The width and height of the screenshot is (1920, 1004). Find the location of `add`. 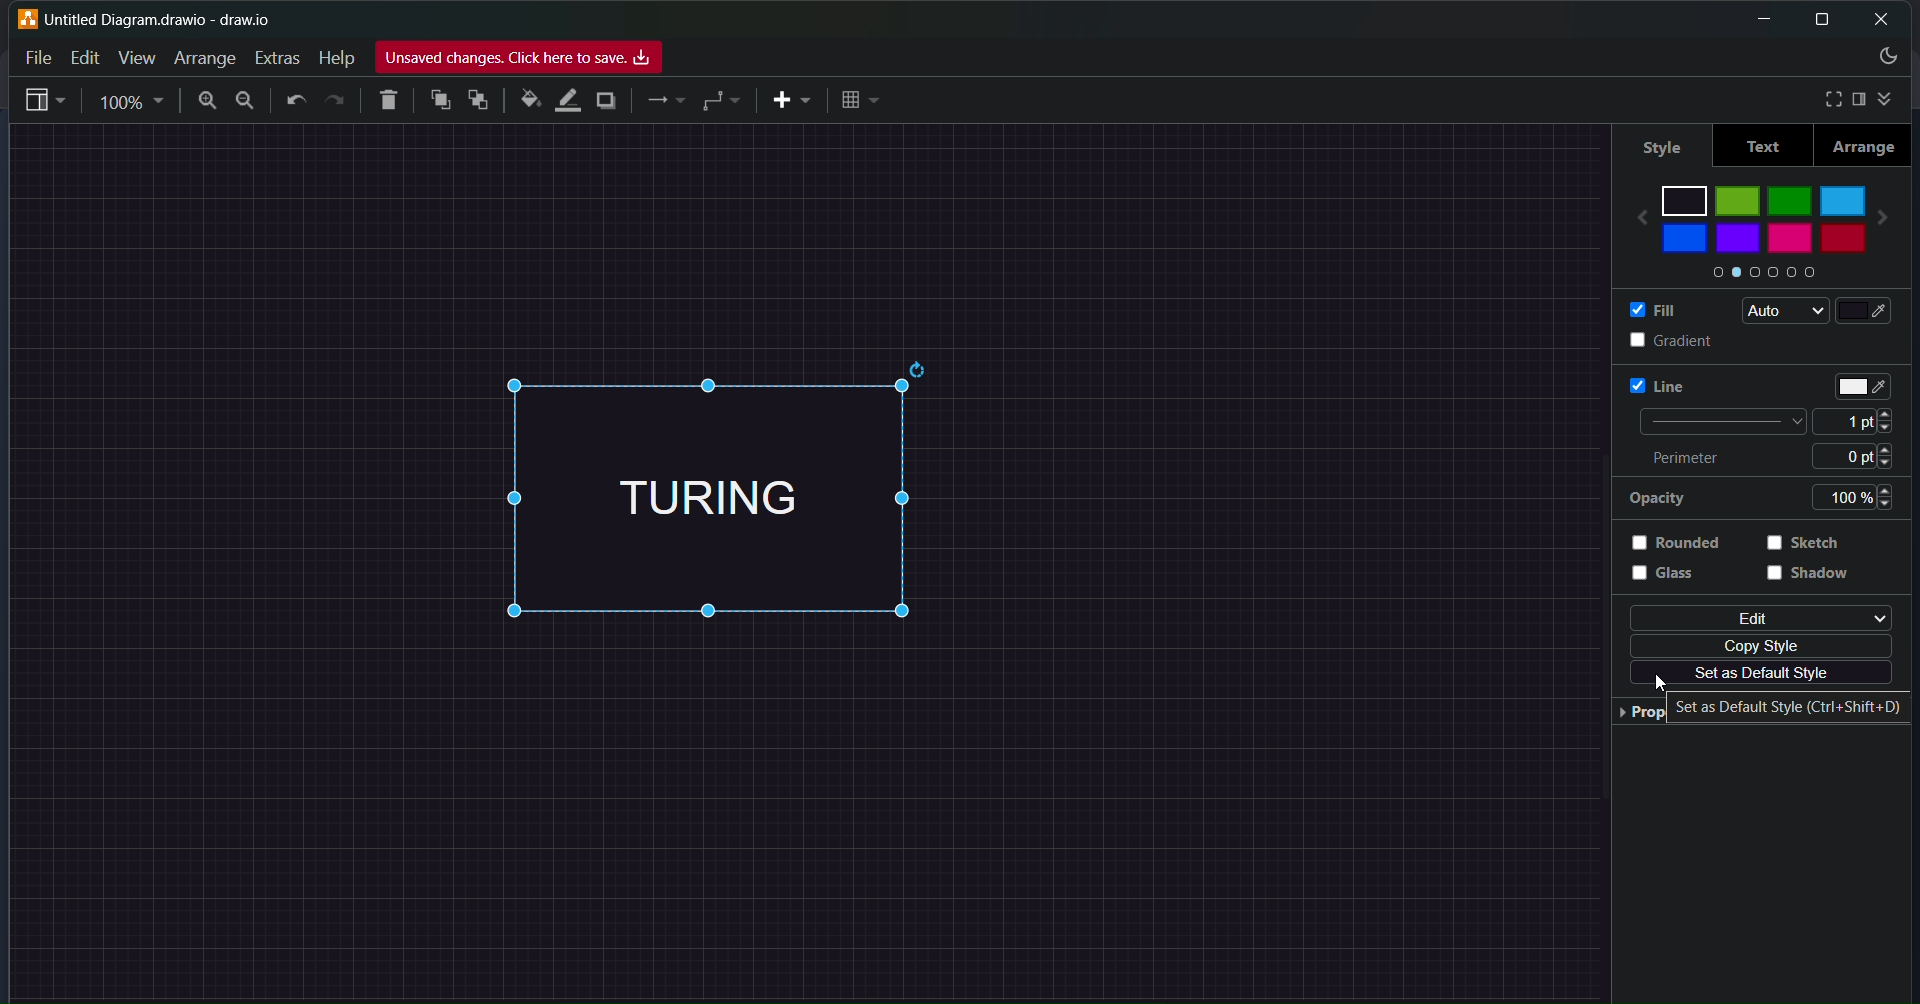

add is located at coordinates (790, 100).